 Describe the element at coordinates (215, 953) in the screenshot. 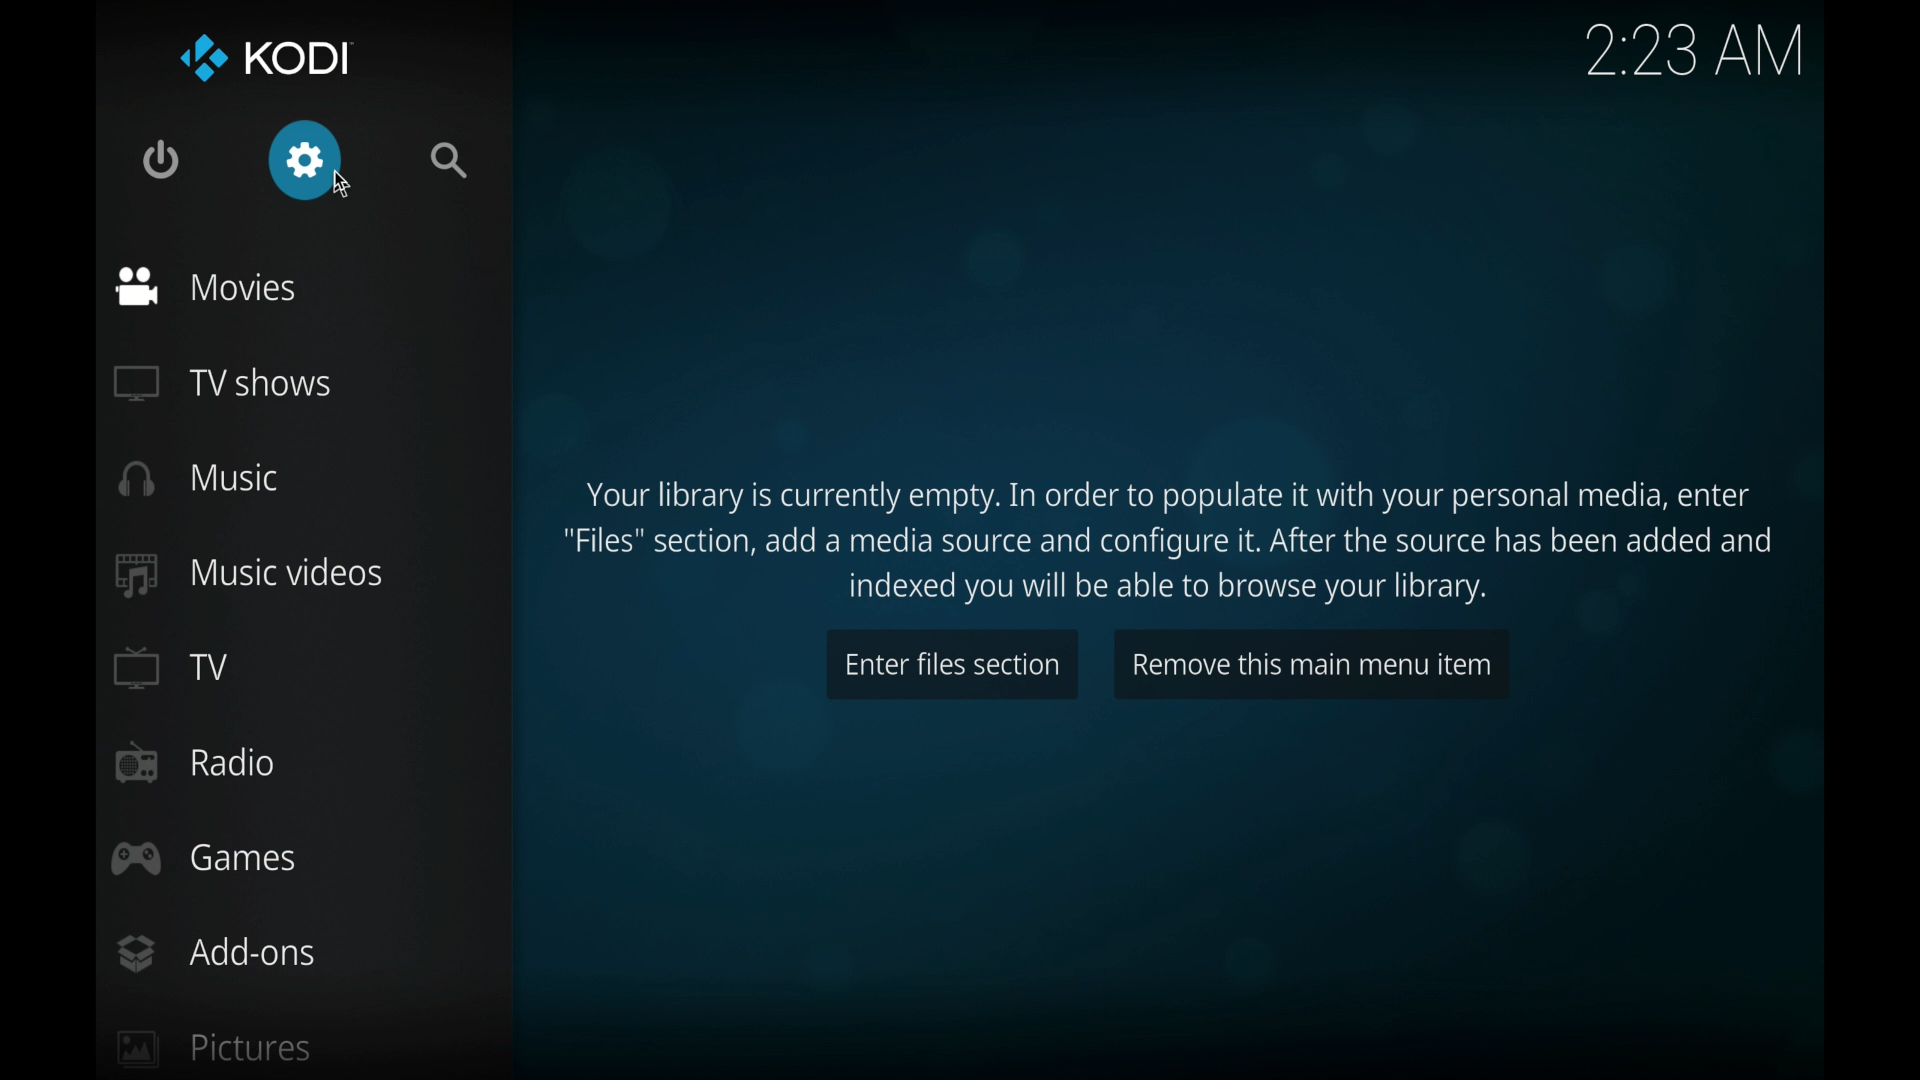

I see `add-ons` at that location.